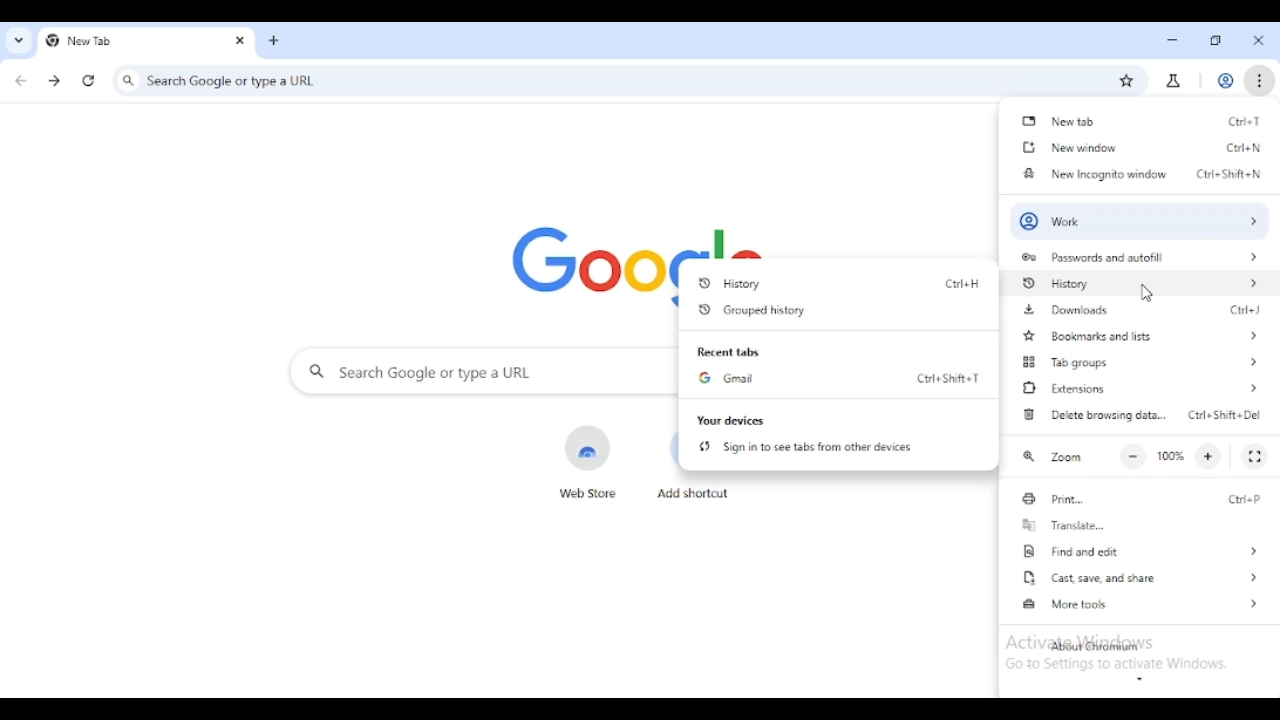 This screenshot has width=1280, height=720. Describe the element at coordinates (810, 283) in the screenshot. I see `history` at that location.